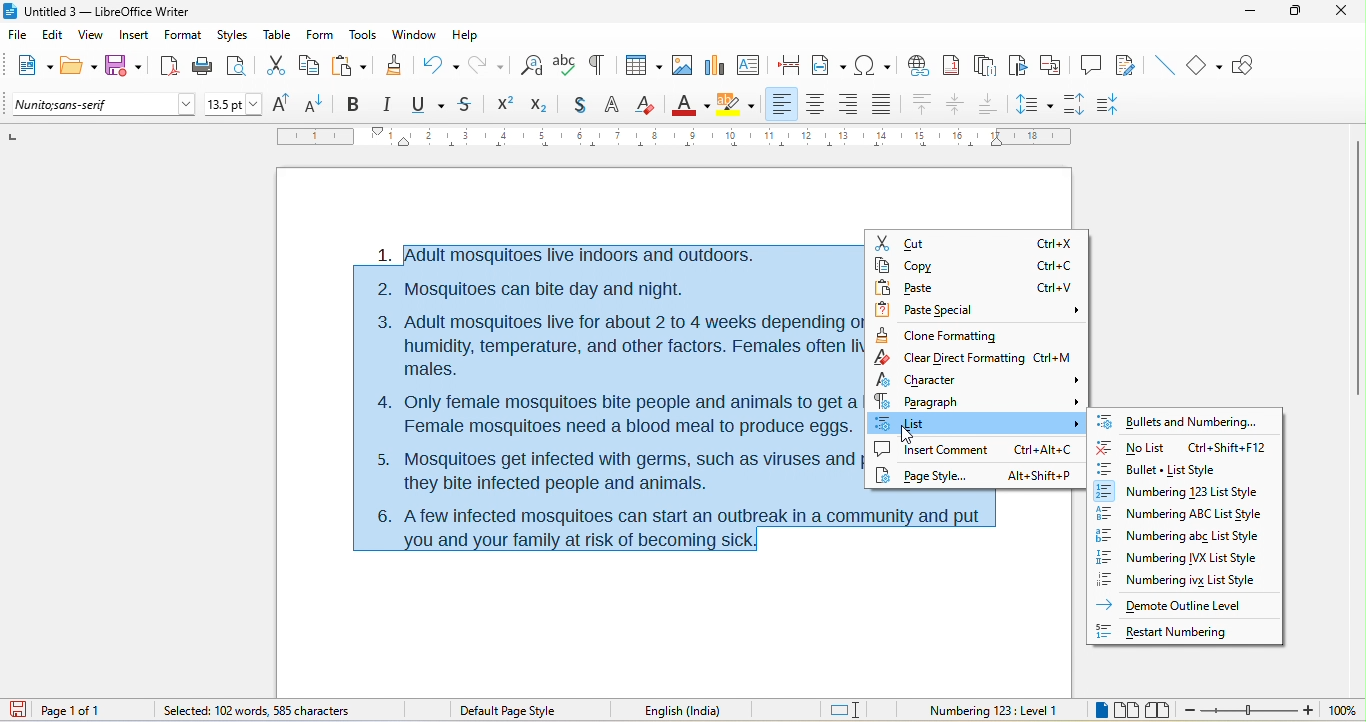 The width and height of the screenshot is (1366, 722). I want to click on align bottom, so click(988, 104).